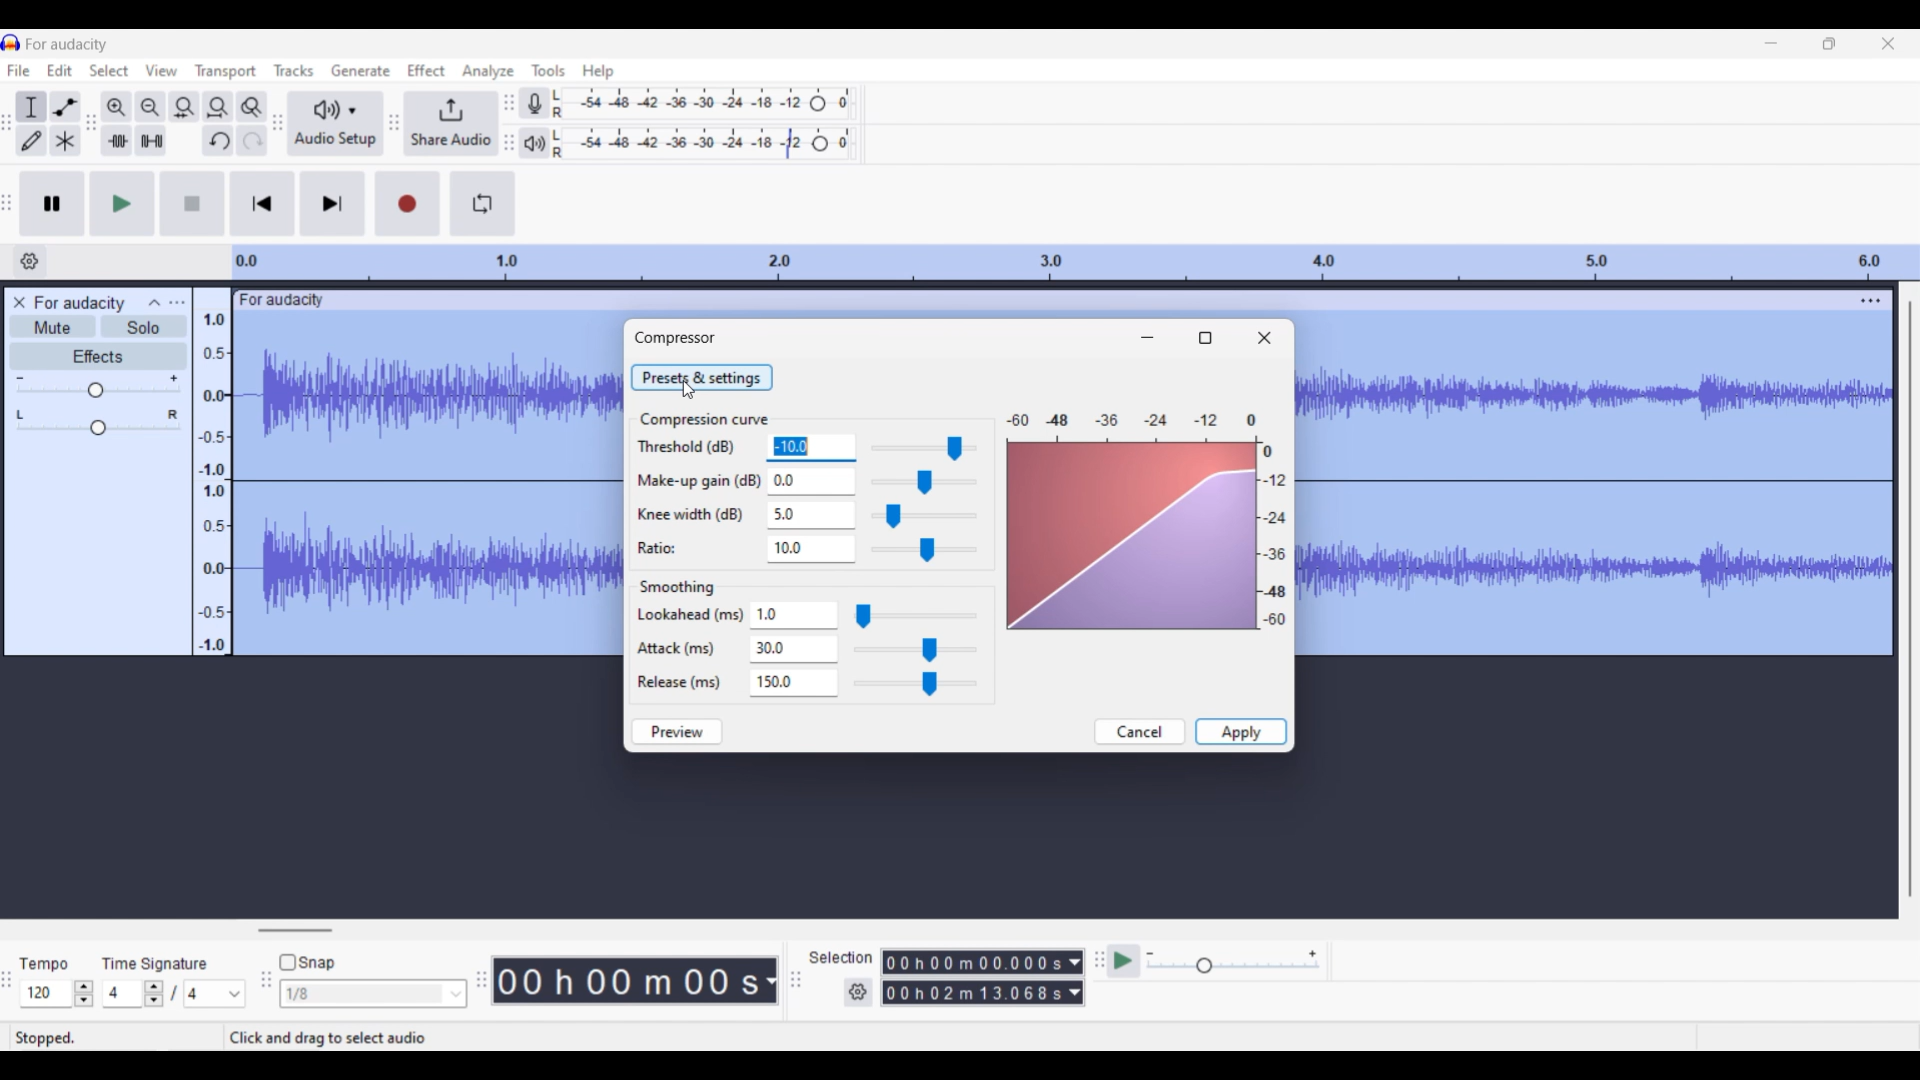 This screenshot has height=1080, width=1920. What do you see at coordinates (246, 1038) in the screenshot?
I see `Stopped. Click and drag to select audio` at bounding box center [246, 1038].